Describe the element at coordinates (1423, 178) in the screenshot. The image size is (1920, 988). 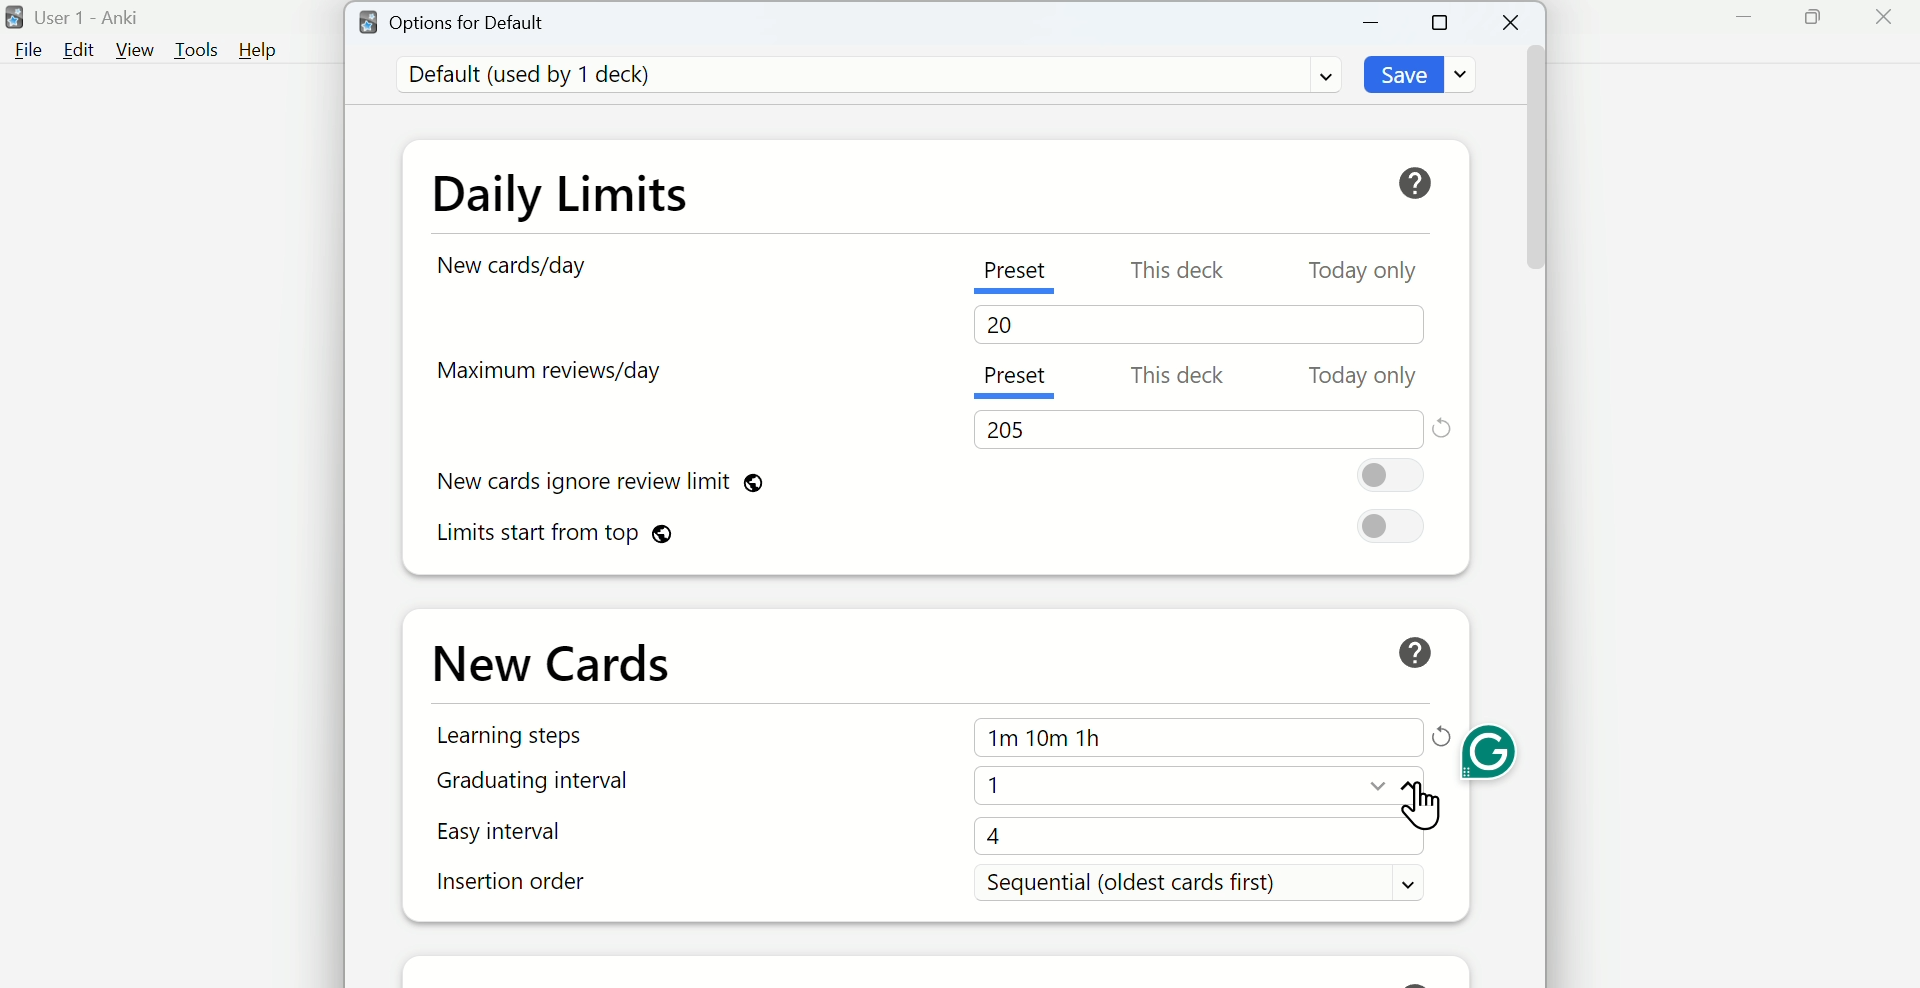
I see `Help` at that location.